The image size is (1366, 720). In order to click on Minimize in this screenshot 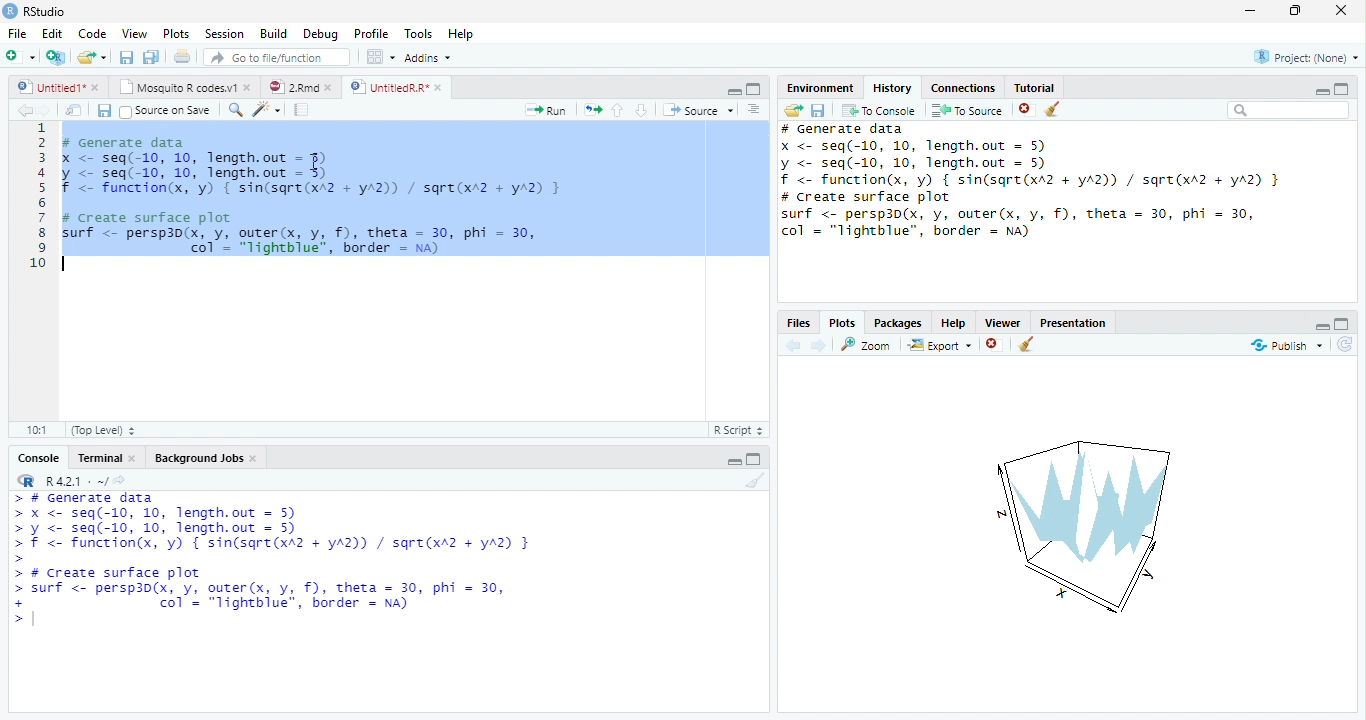, I will do `click(732, 91)`.